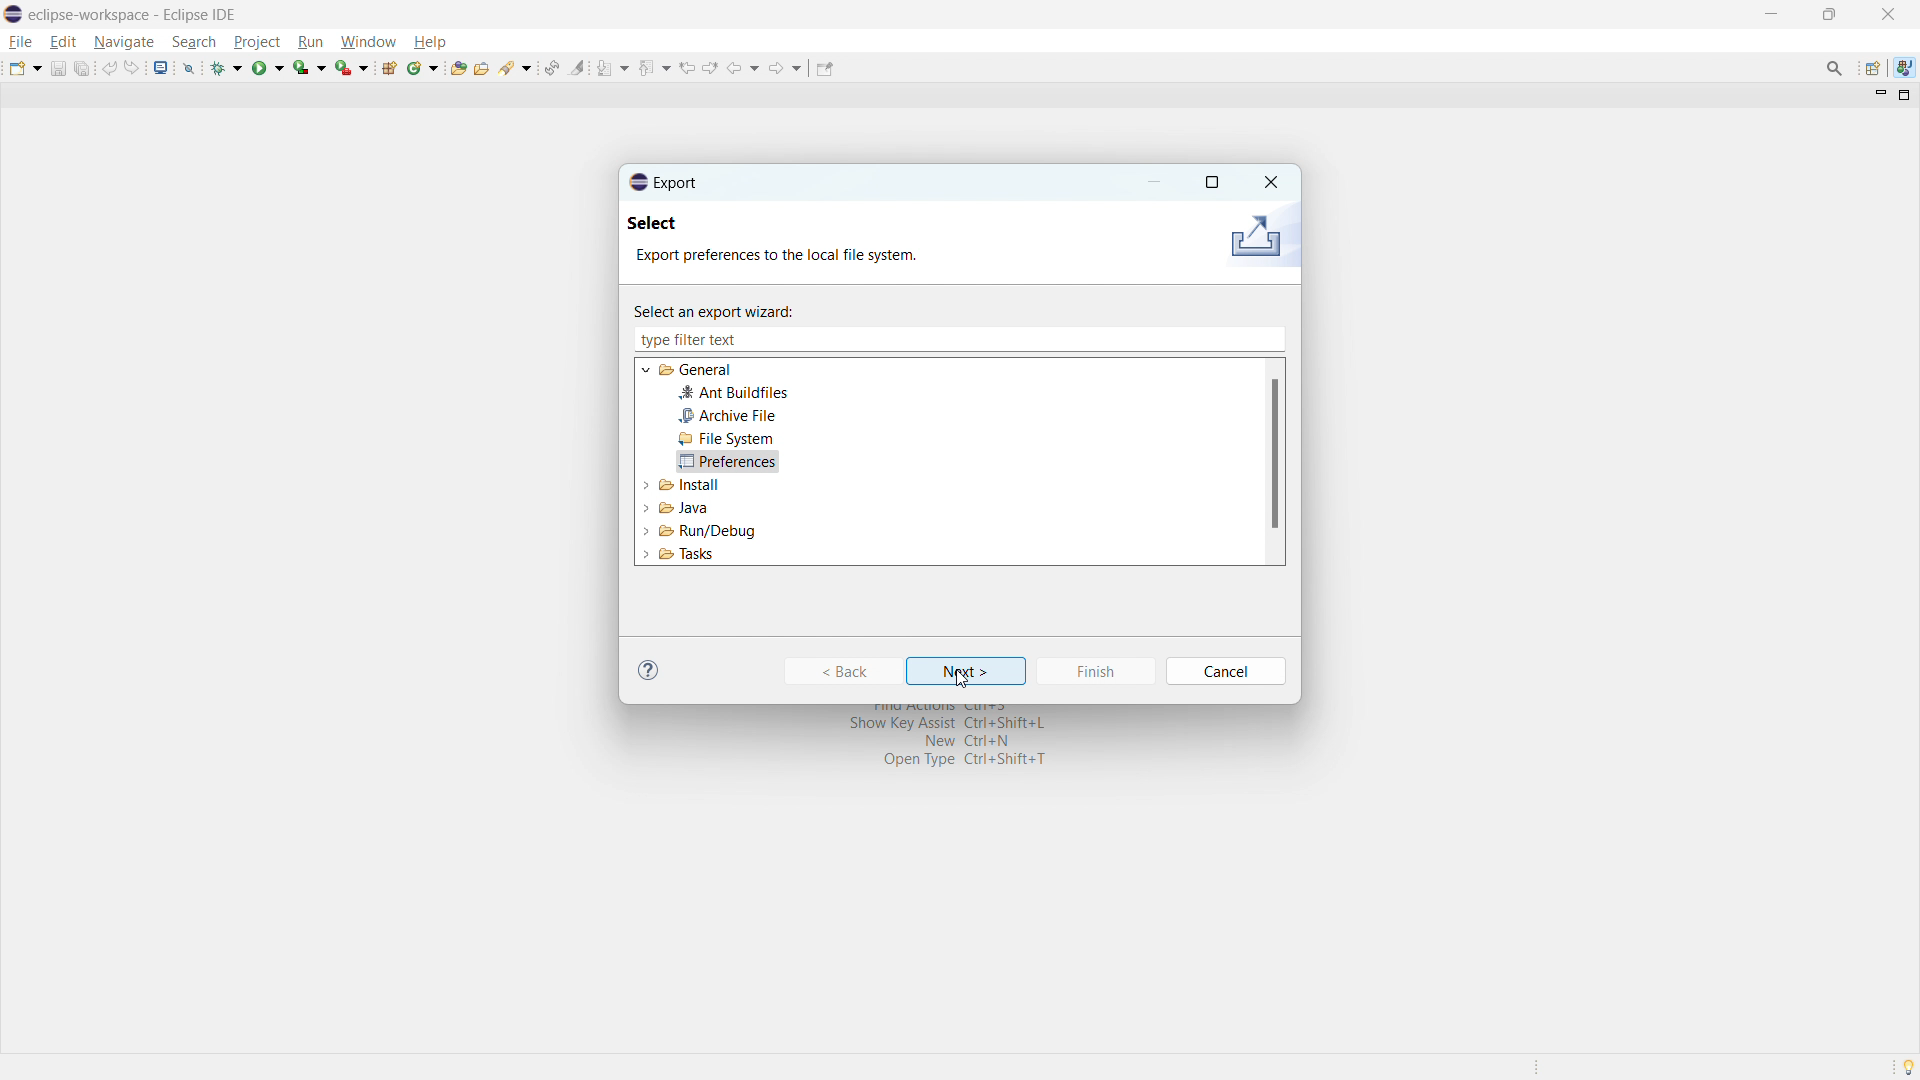 The height and width of the screenshot is (1080, 1920). Describe the element at coordinates (309, 67) in the screenshot. I see `coverage` at that location.